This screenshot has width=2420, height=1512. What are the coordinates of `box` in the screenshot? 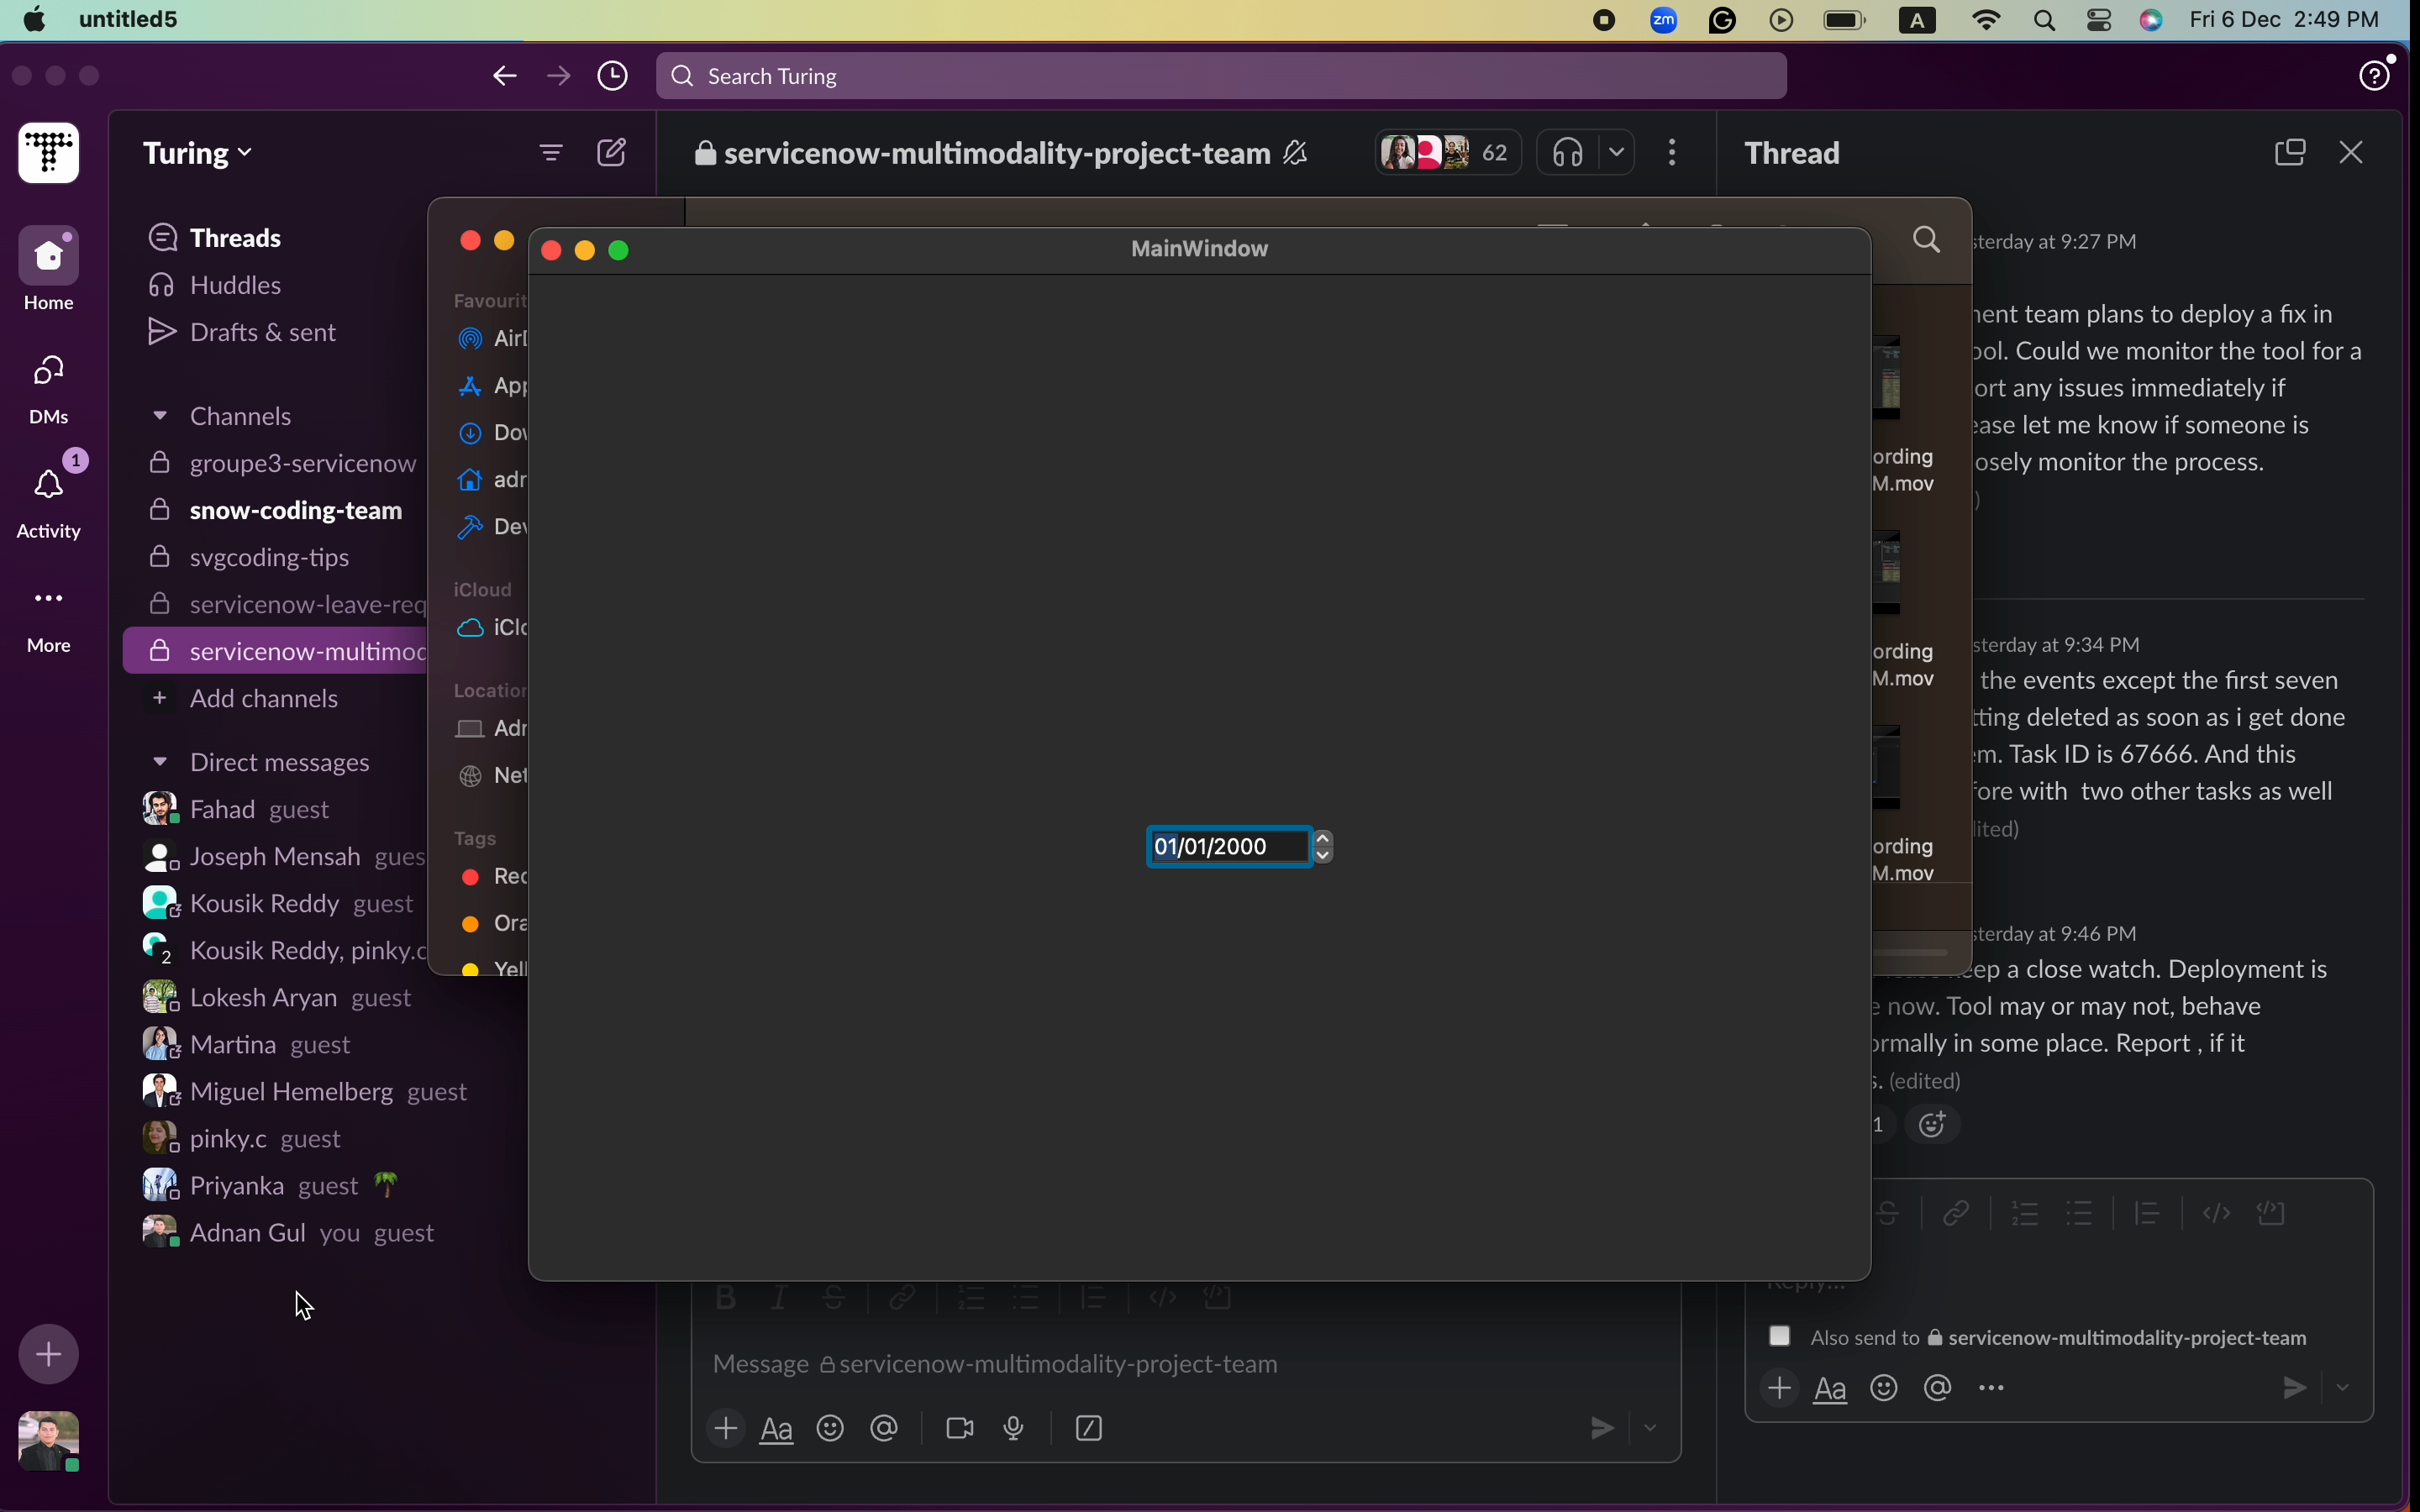 It's located at (1090, 1426).